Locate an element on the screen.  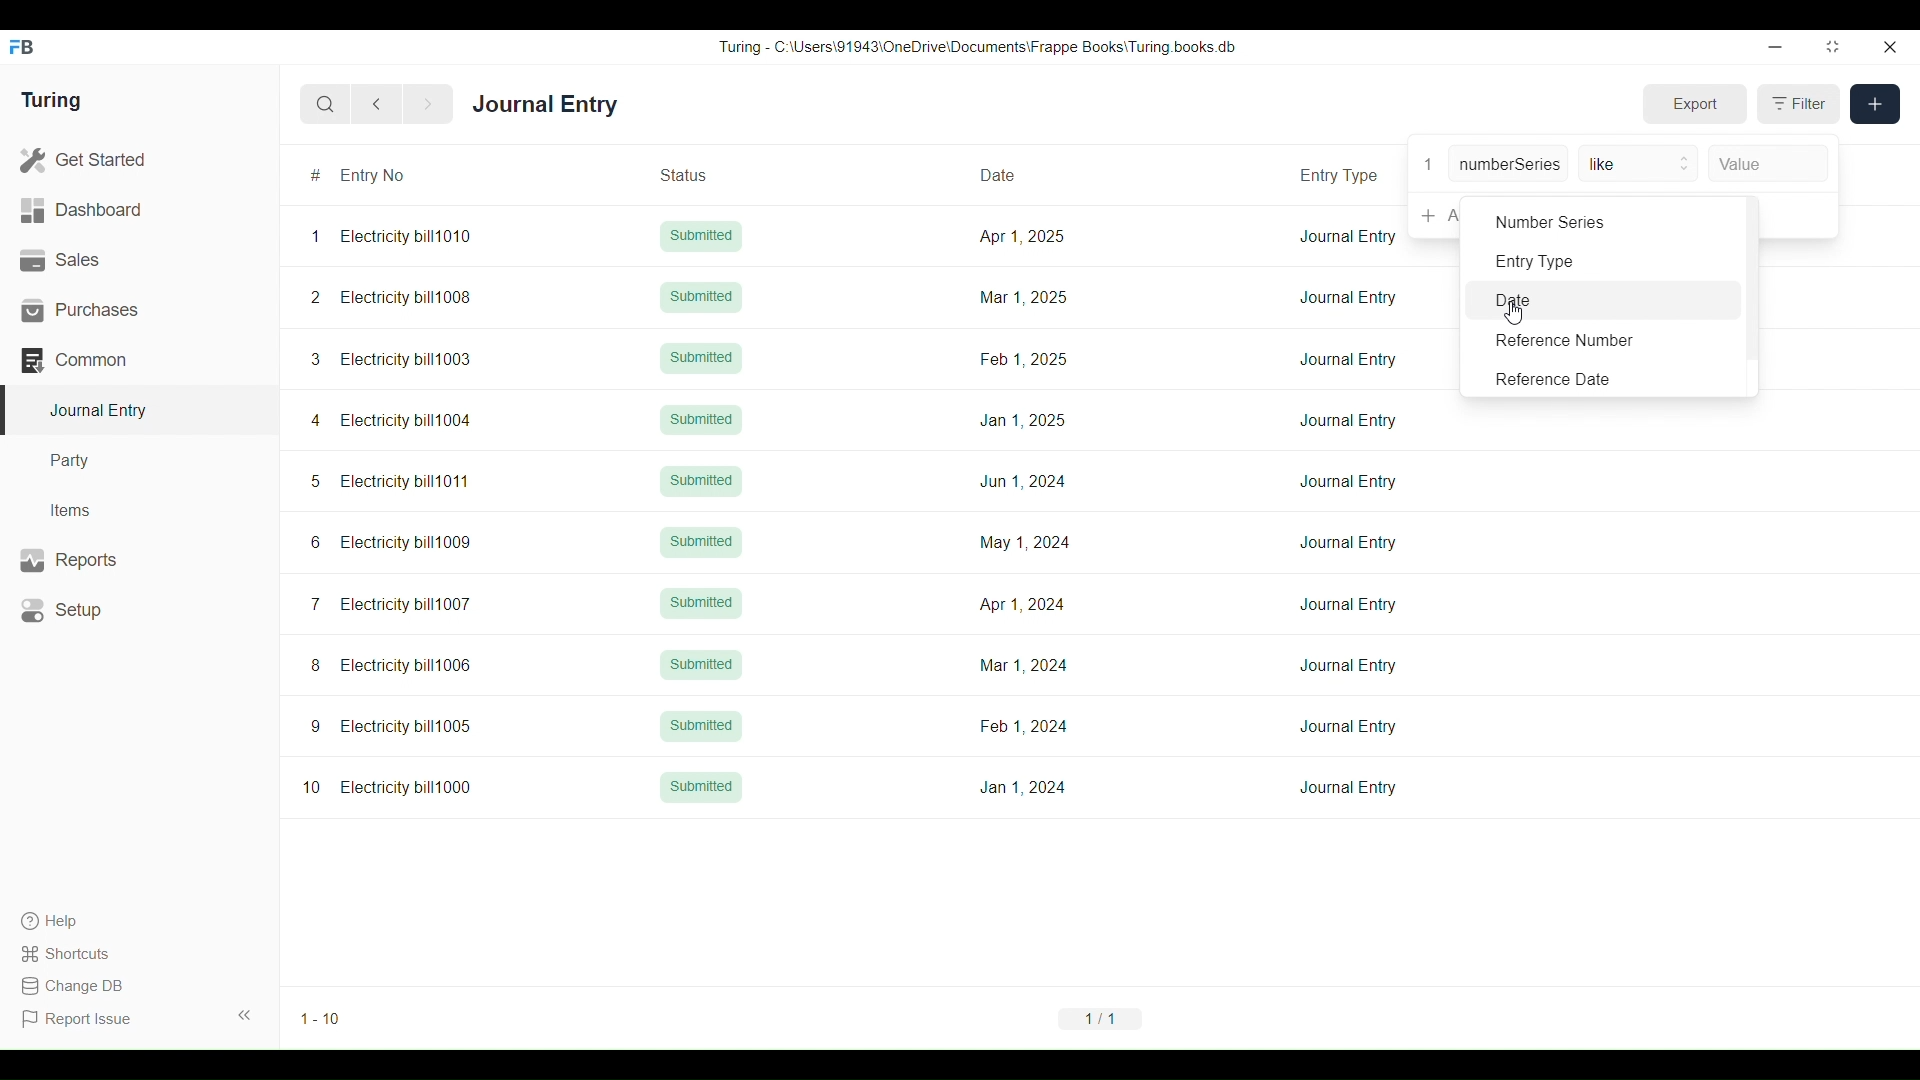
Frappe Books logo is located at coordinates (20, 47).